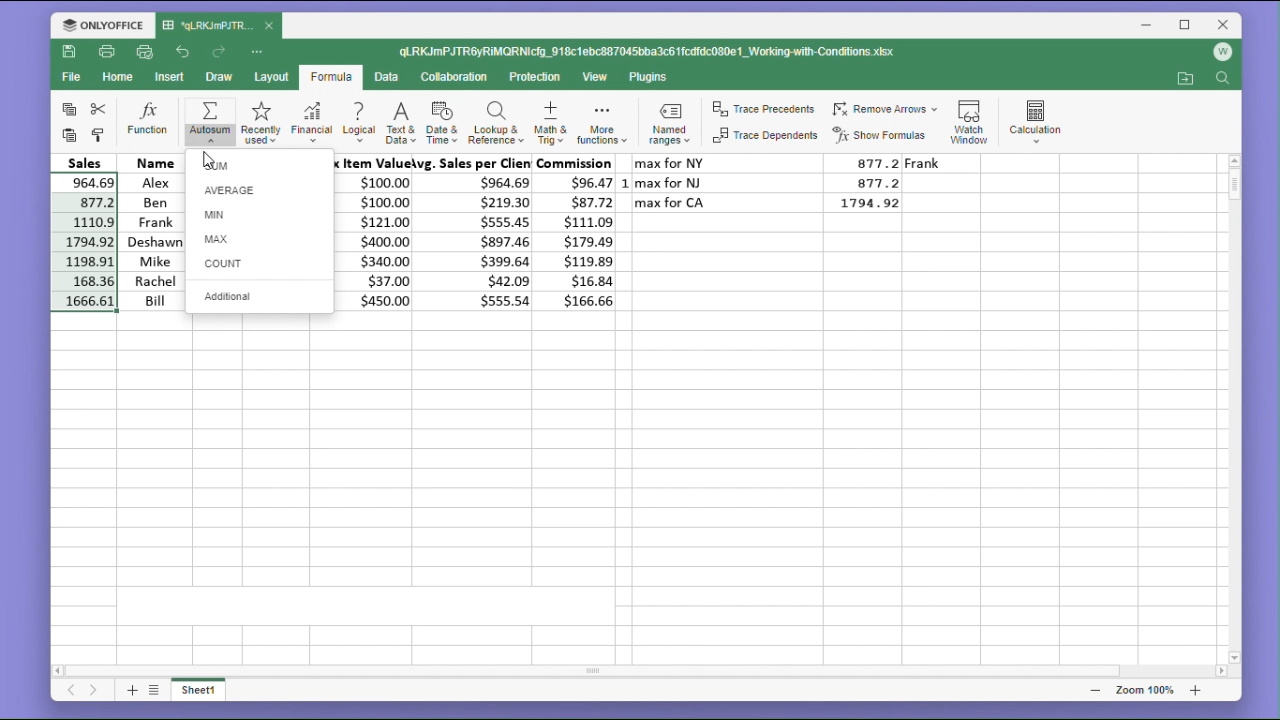 Image resolution: width=1280 pixels, height=720 pixels. I want to click on horizontal scroll bar, so click(642, 671).